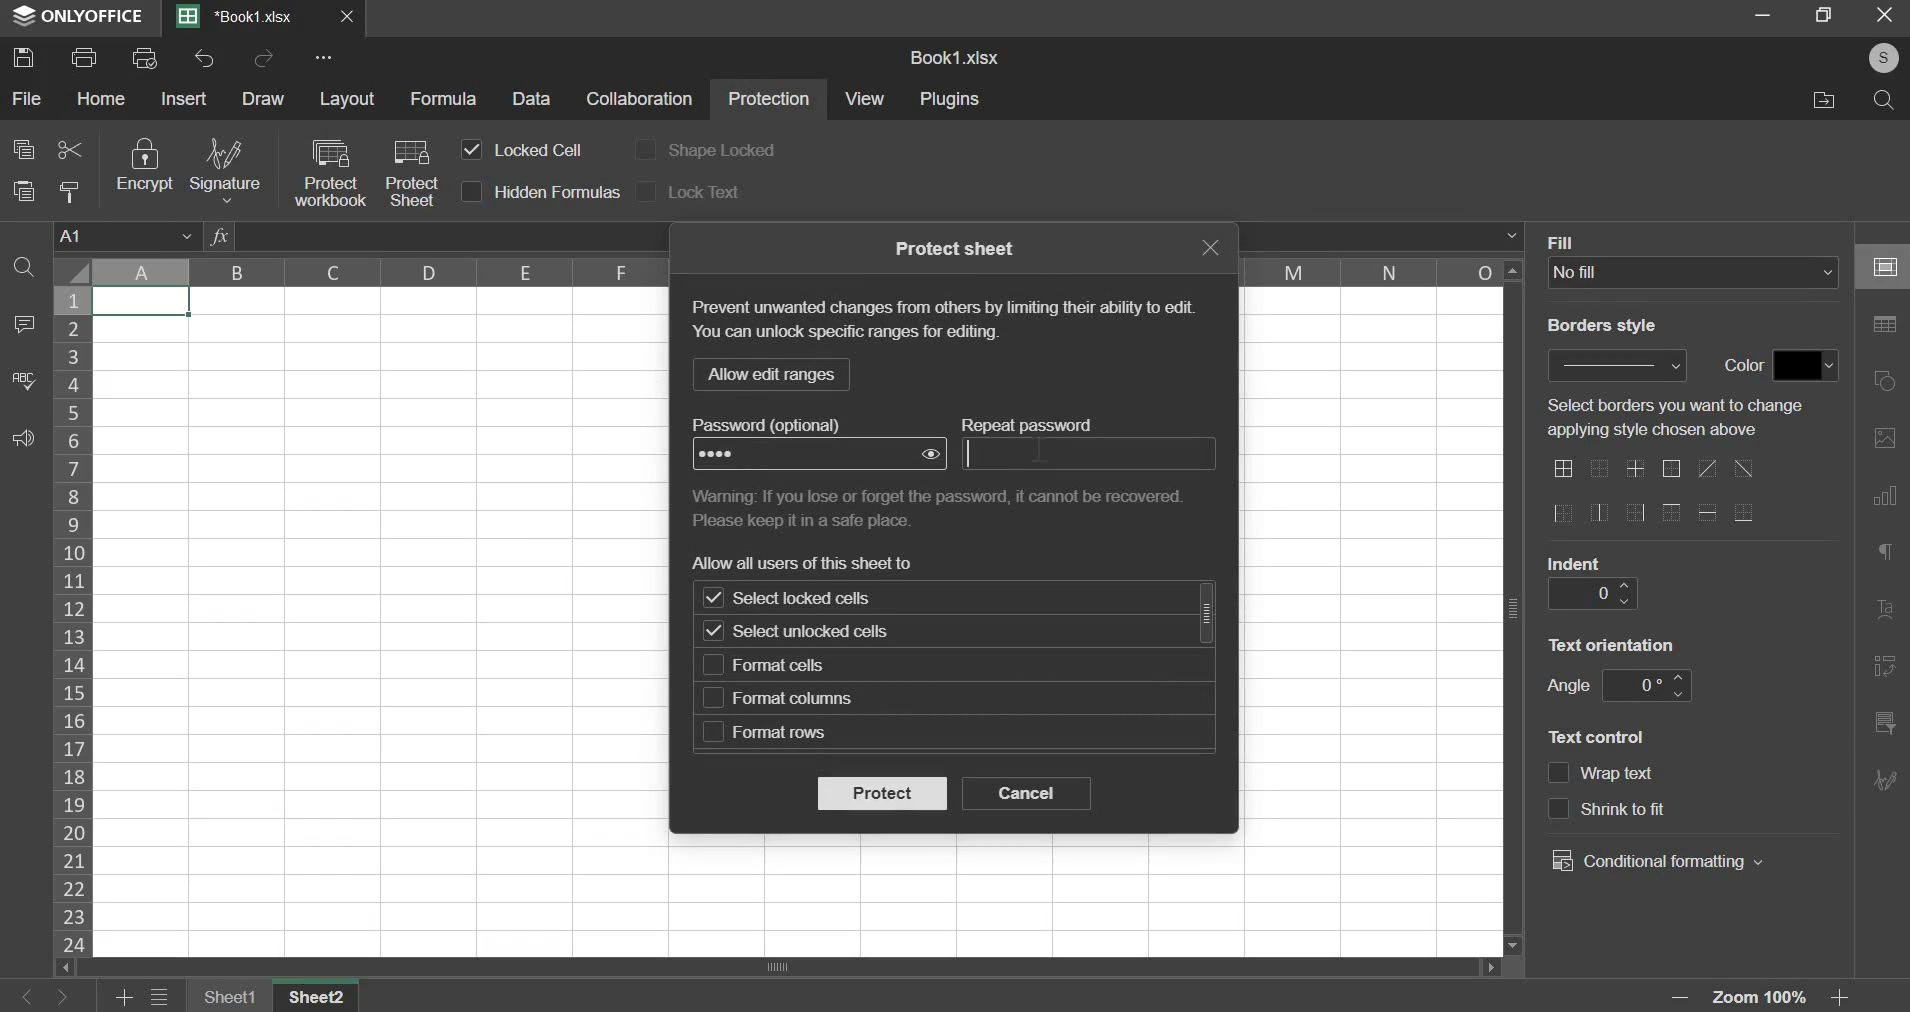 The height and width of the screenshot is (1012, 1910). What do you see at coordinates (1819, 100) in the screenshot?
I see `File` at bounding box center [1819, 100].